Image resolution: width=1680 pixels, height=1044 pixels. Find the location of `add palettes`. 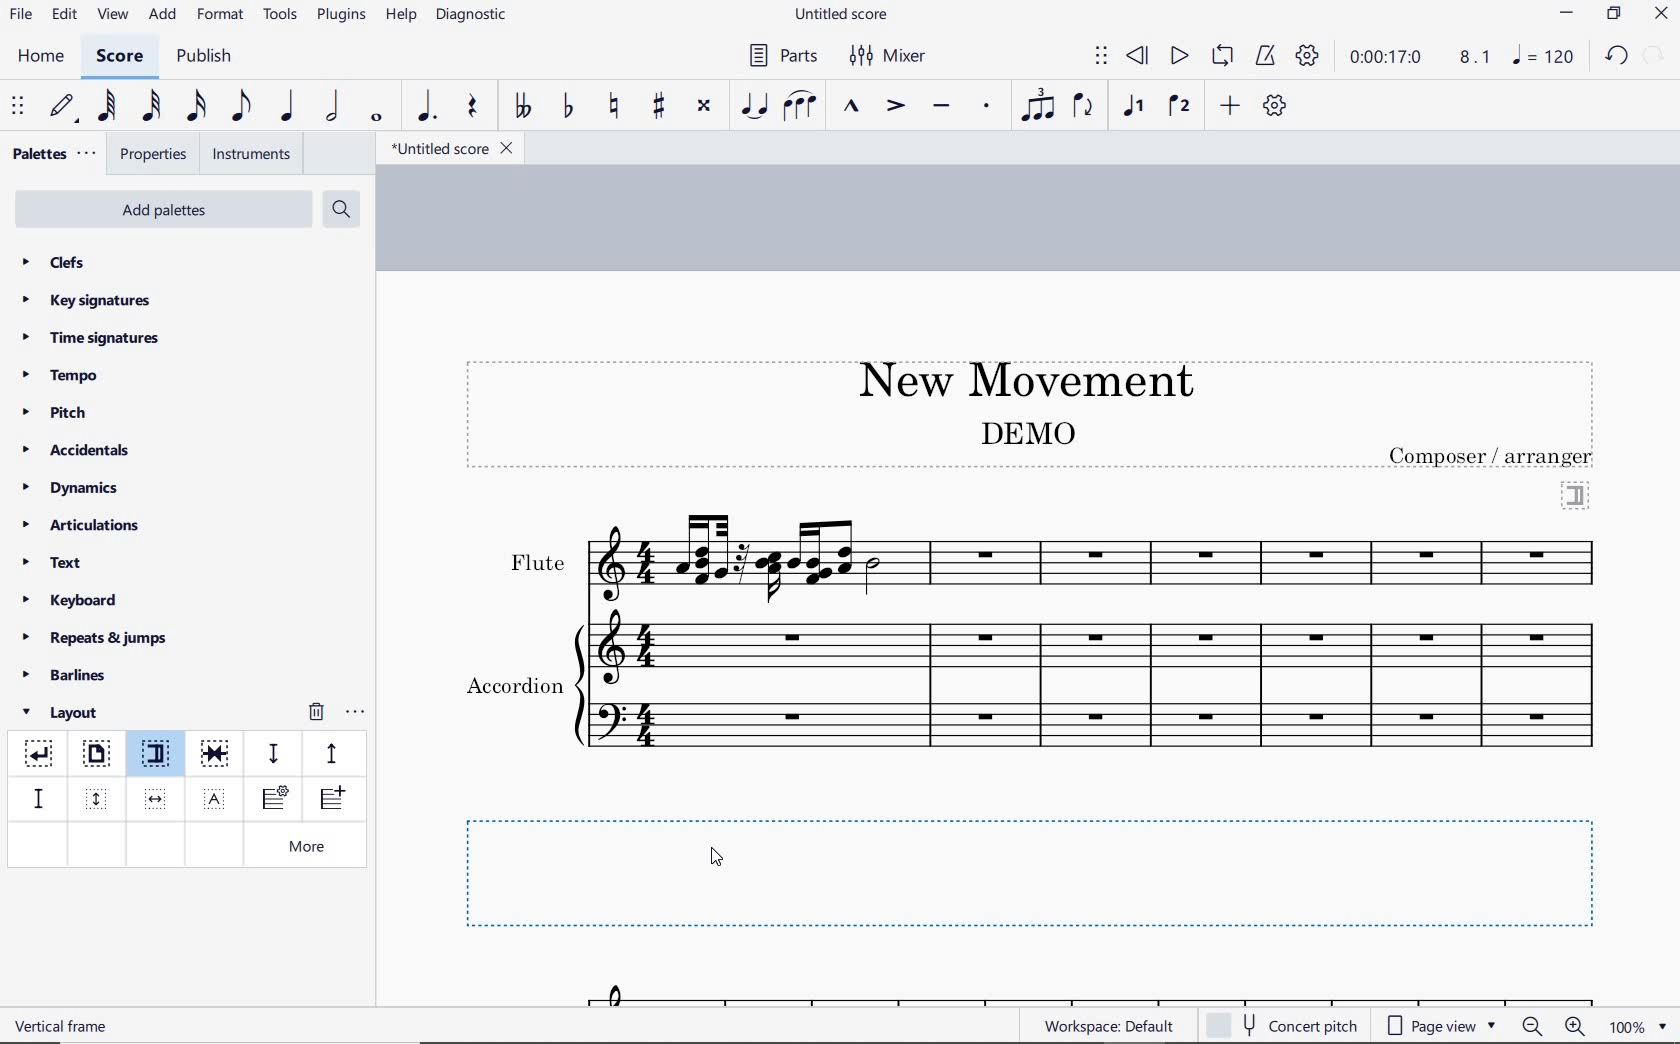

add palettes is located at coordinates (166, 213).